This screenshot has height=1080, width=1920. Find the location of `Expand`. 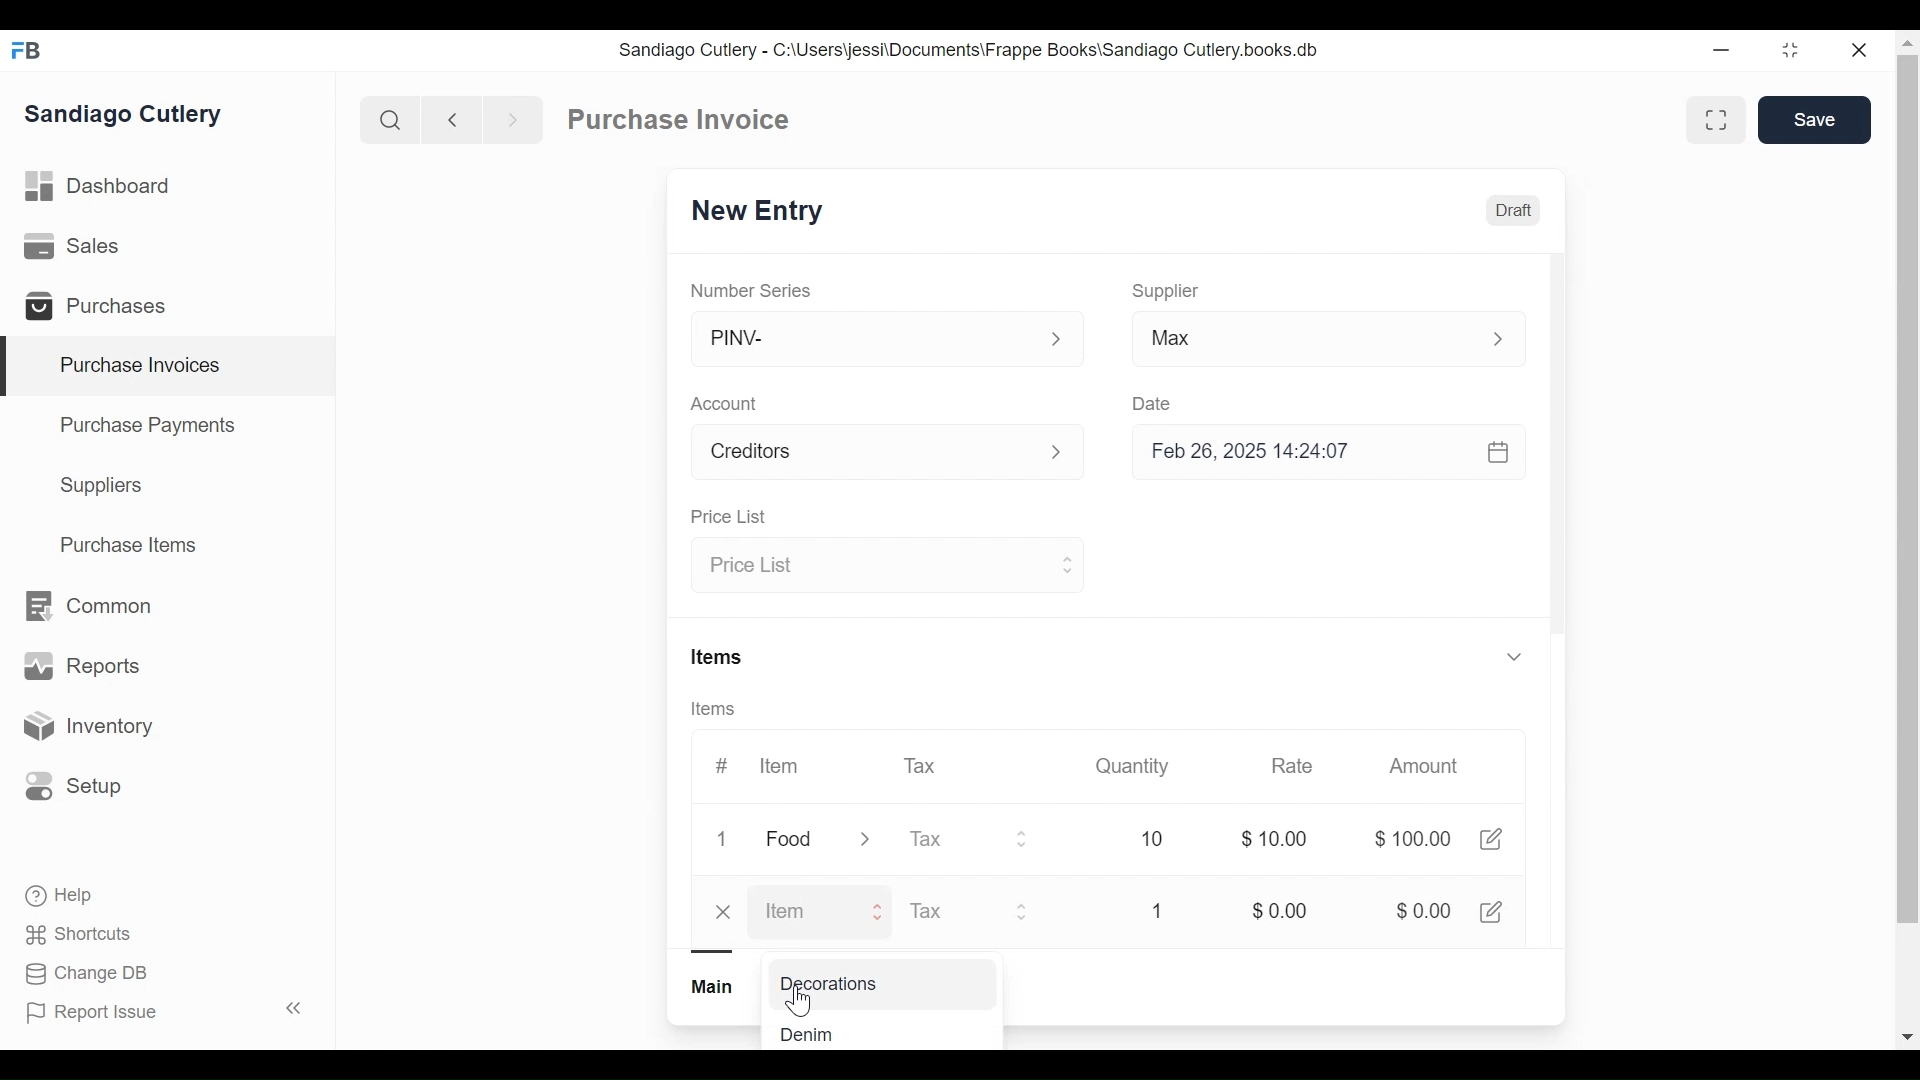

Expand is located at coordinates (1060, 451).